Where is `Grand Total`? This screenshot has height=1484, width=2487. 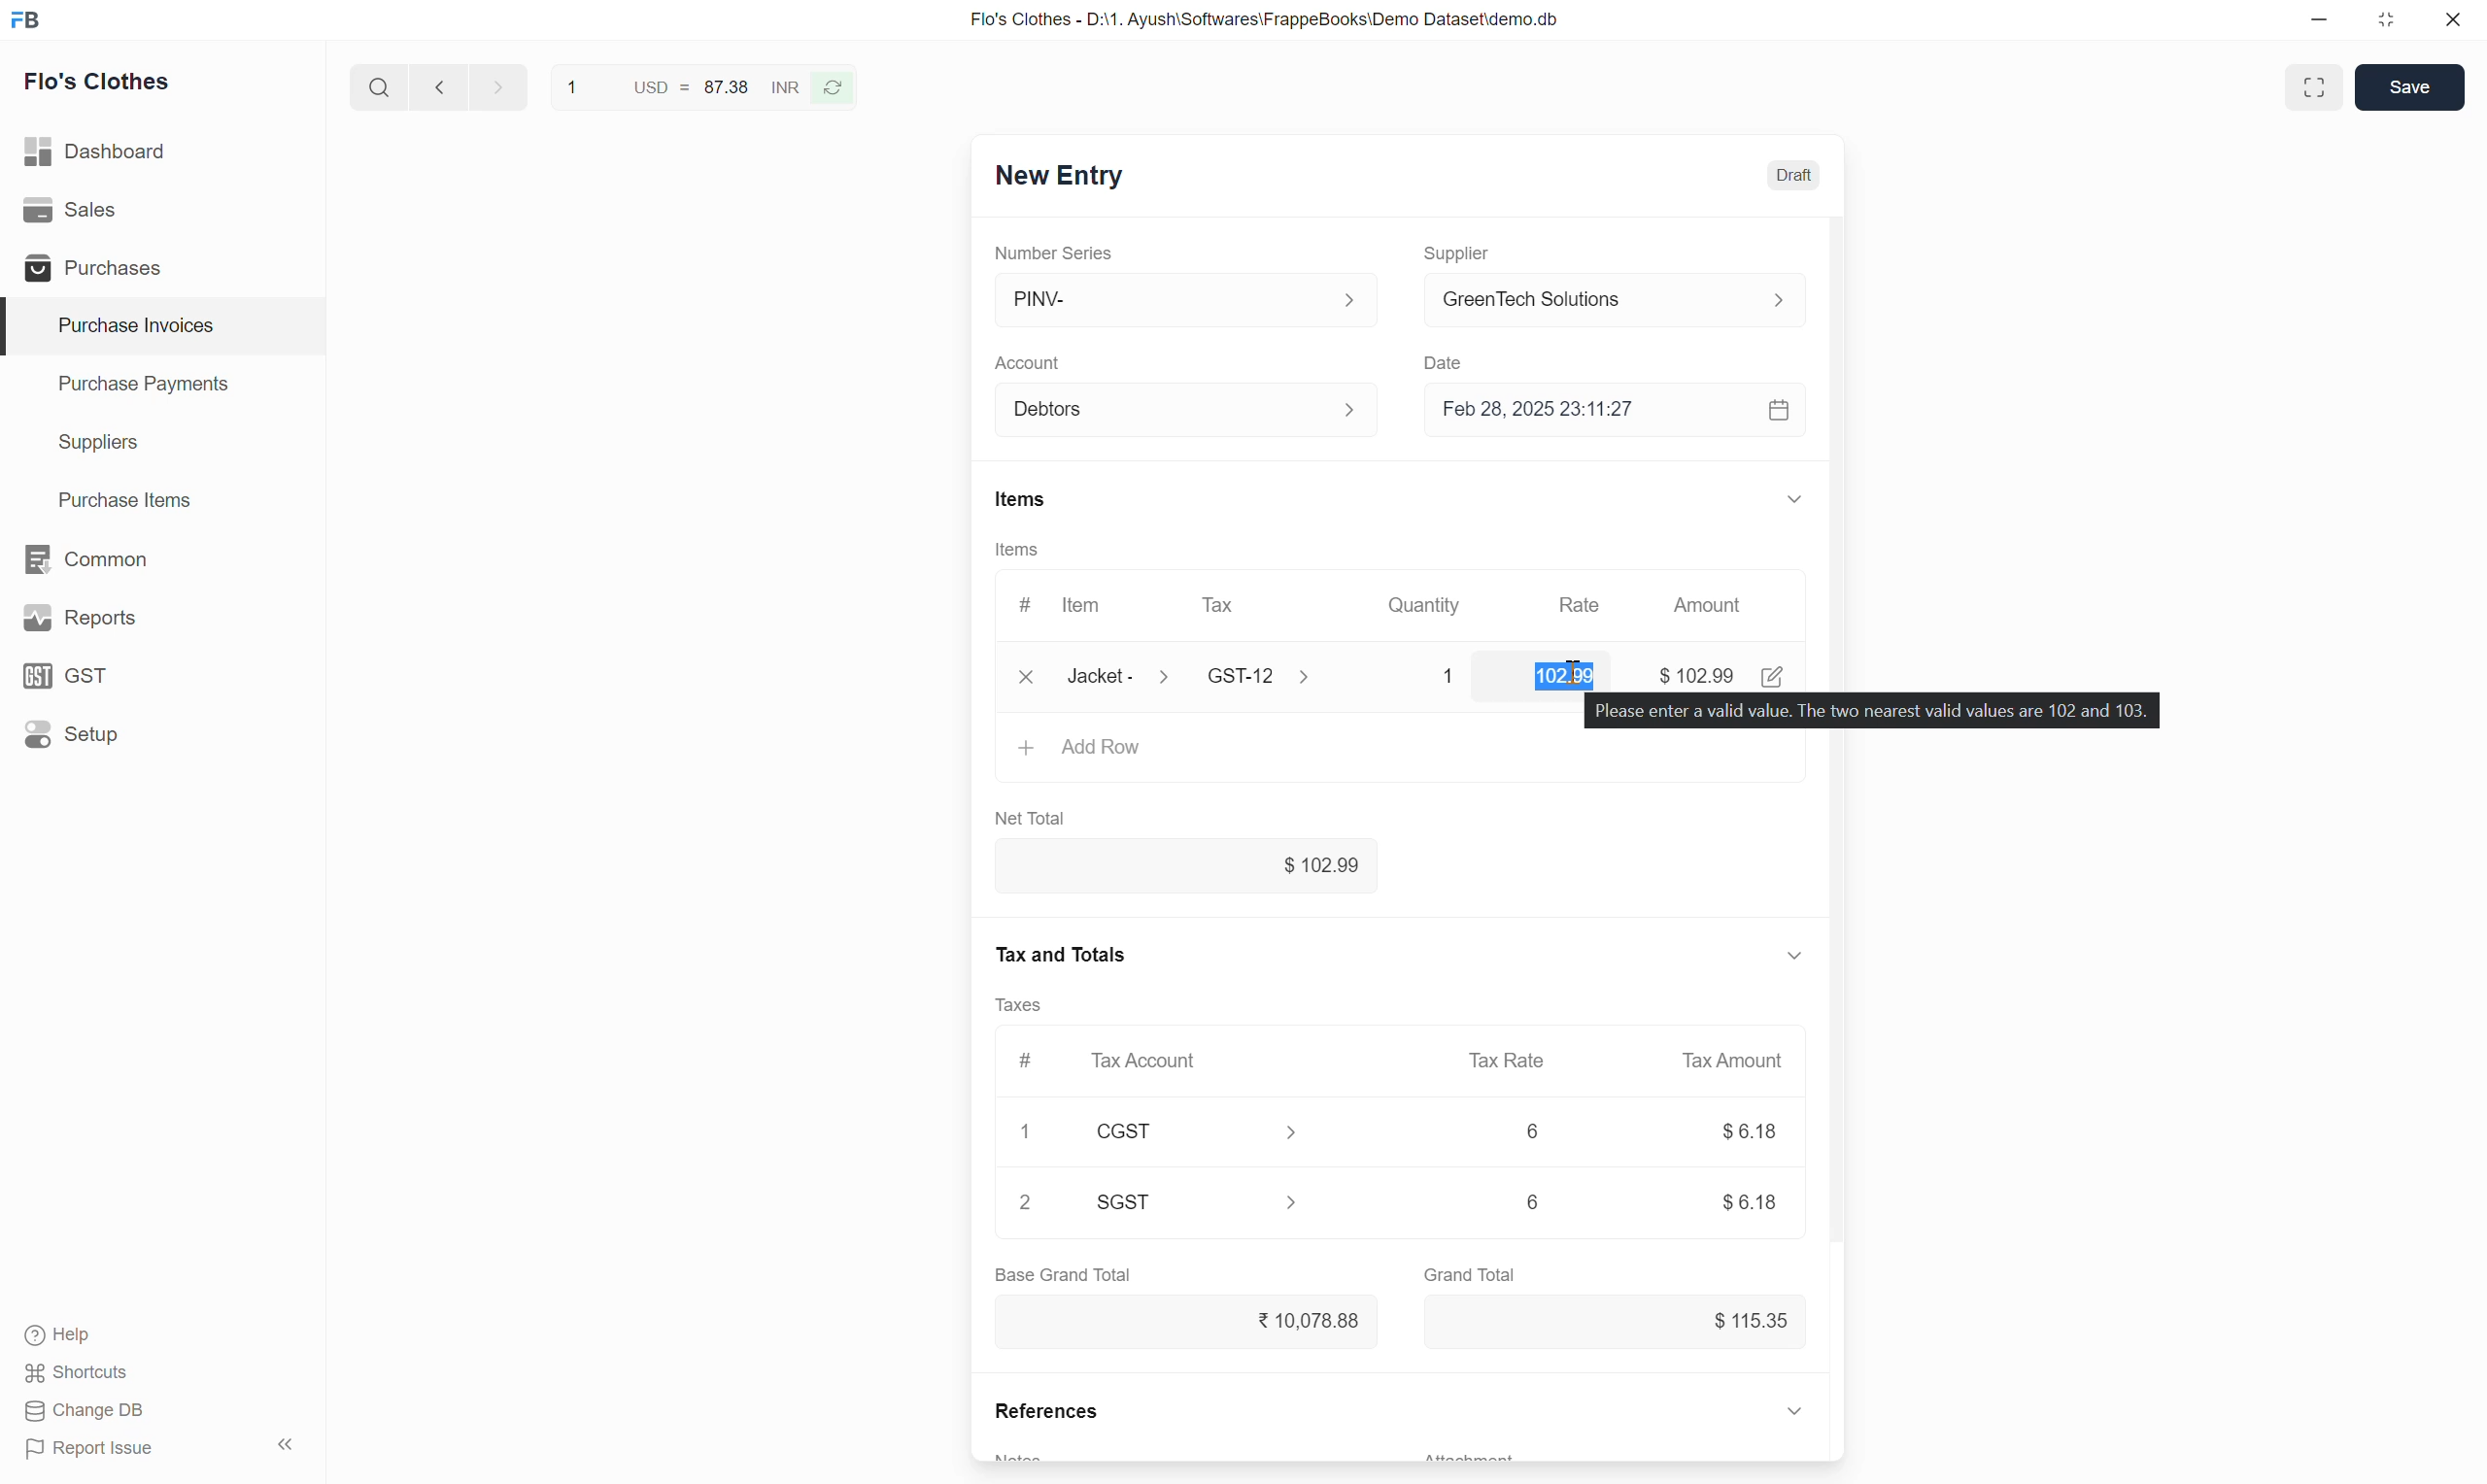 Grand Total is located at coordinates (1470, 1275).